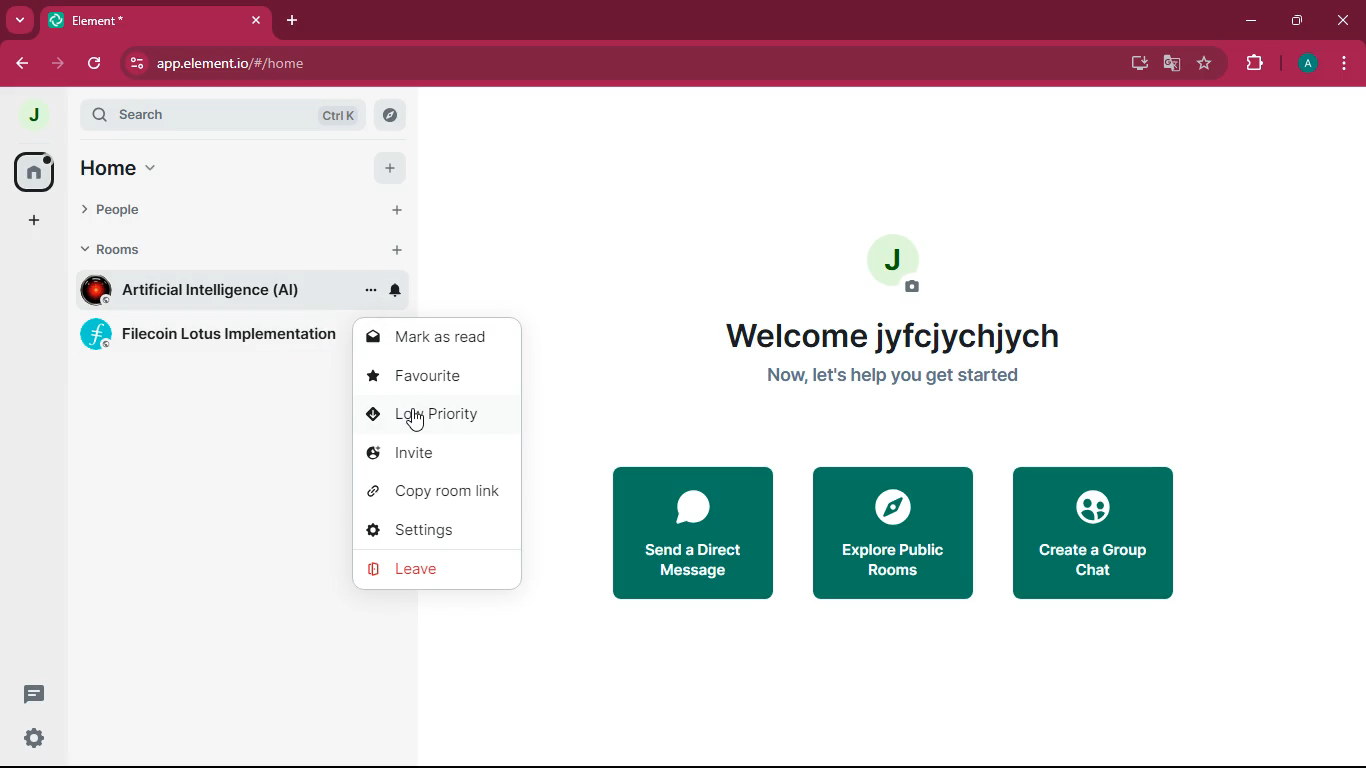  Describe the element at coordinates (131, 167) in the screenshot. I see `home` at that location.